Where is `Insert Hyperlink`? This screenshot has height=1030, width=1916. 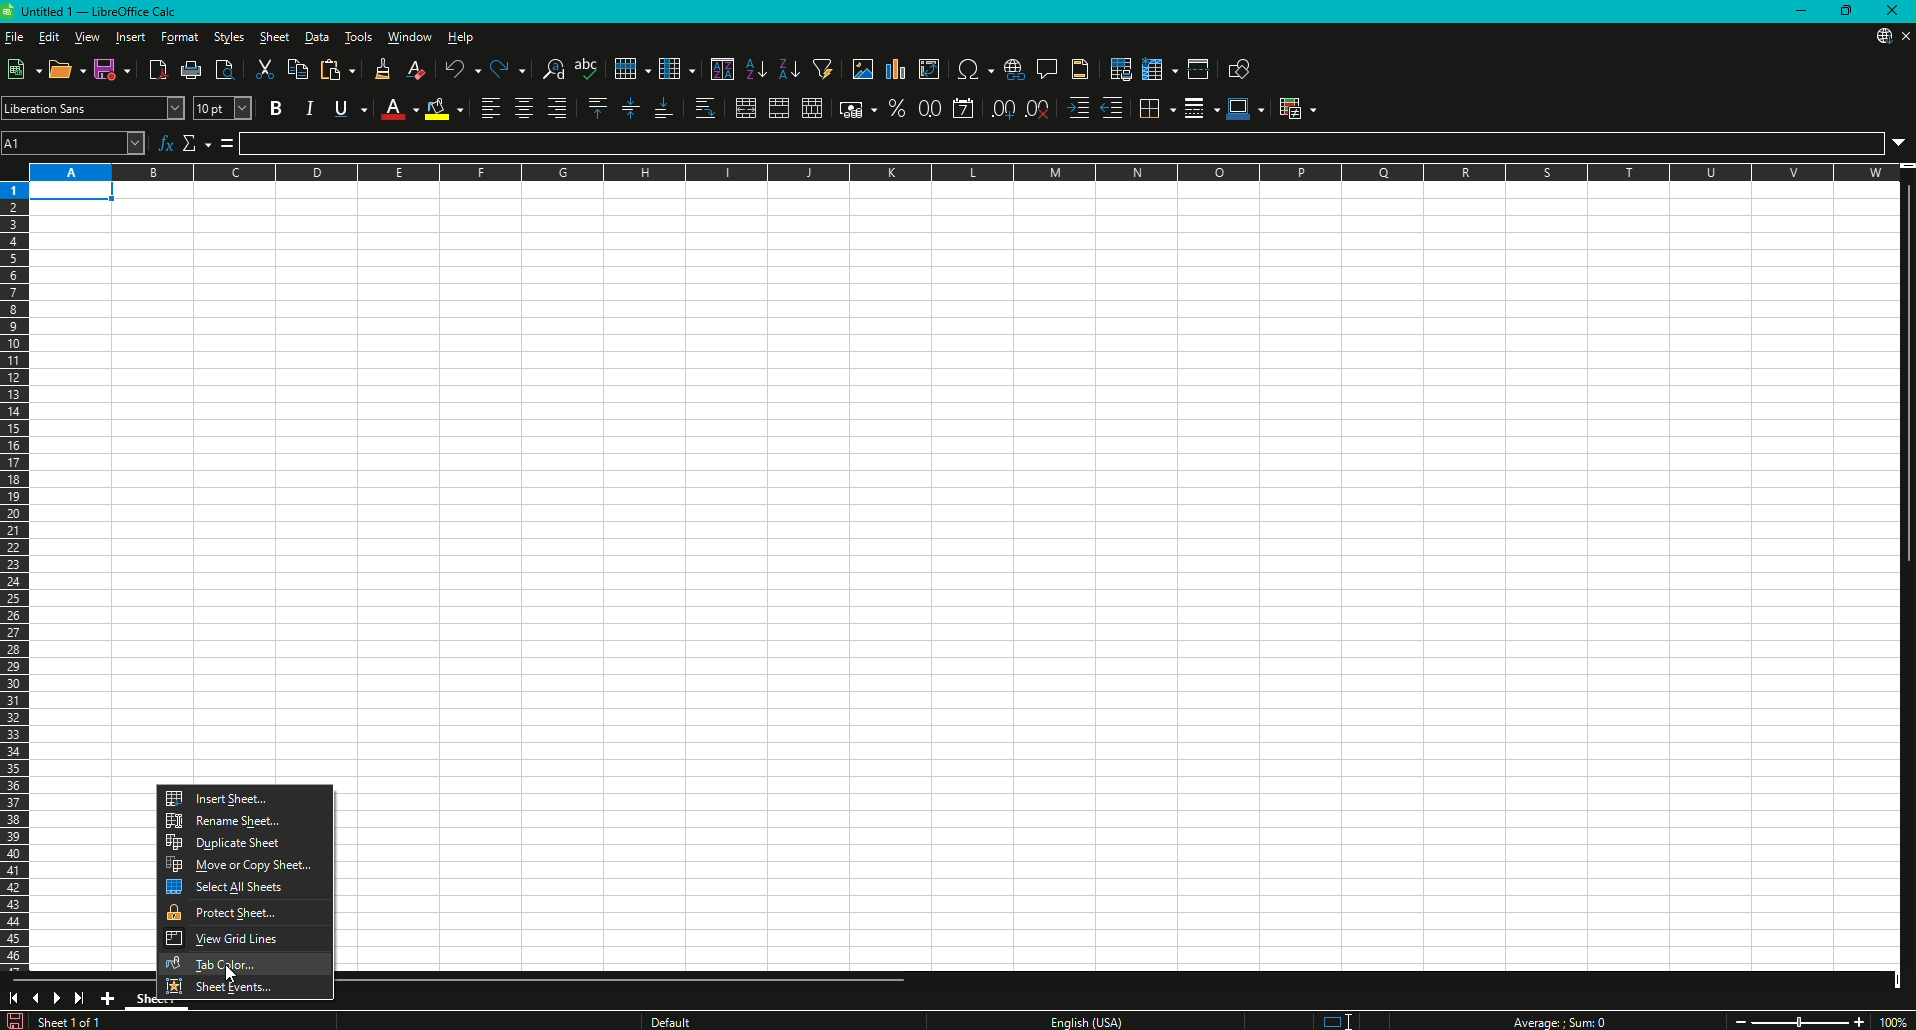
Insert Hyperlink is located at coordinates (1014, 69).